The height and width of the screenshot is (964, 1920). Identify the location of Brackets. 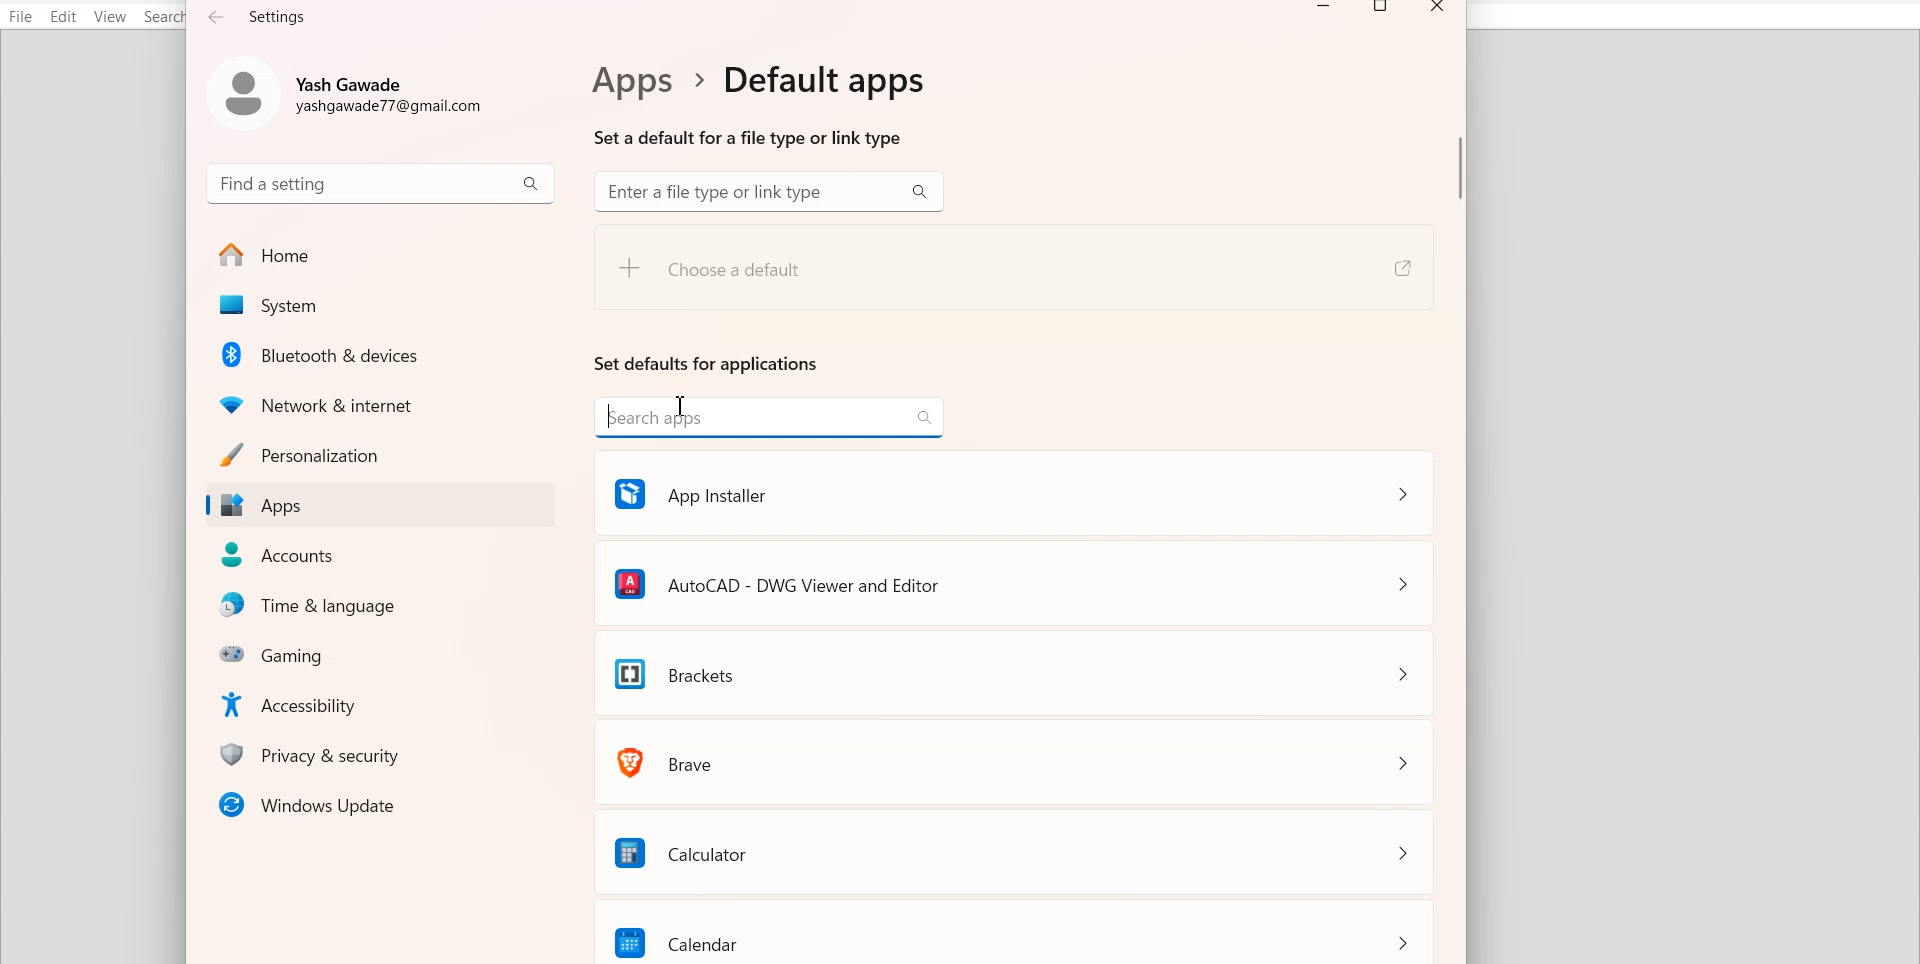
(1016, 673).